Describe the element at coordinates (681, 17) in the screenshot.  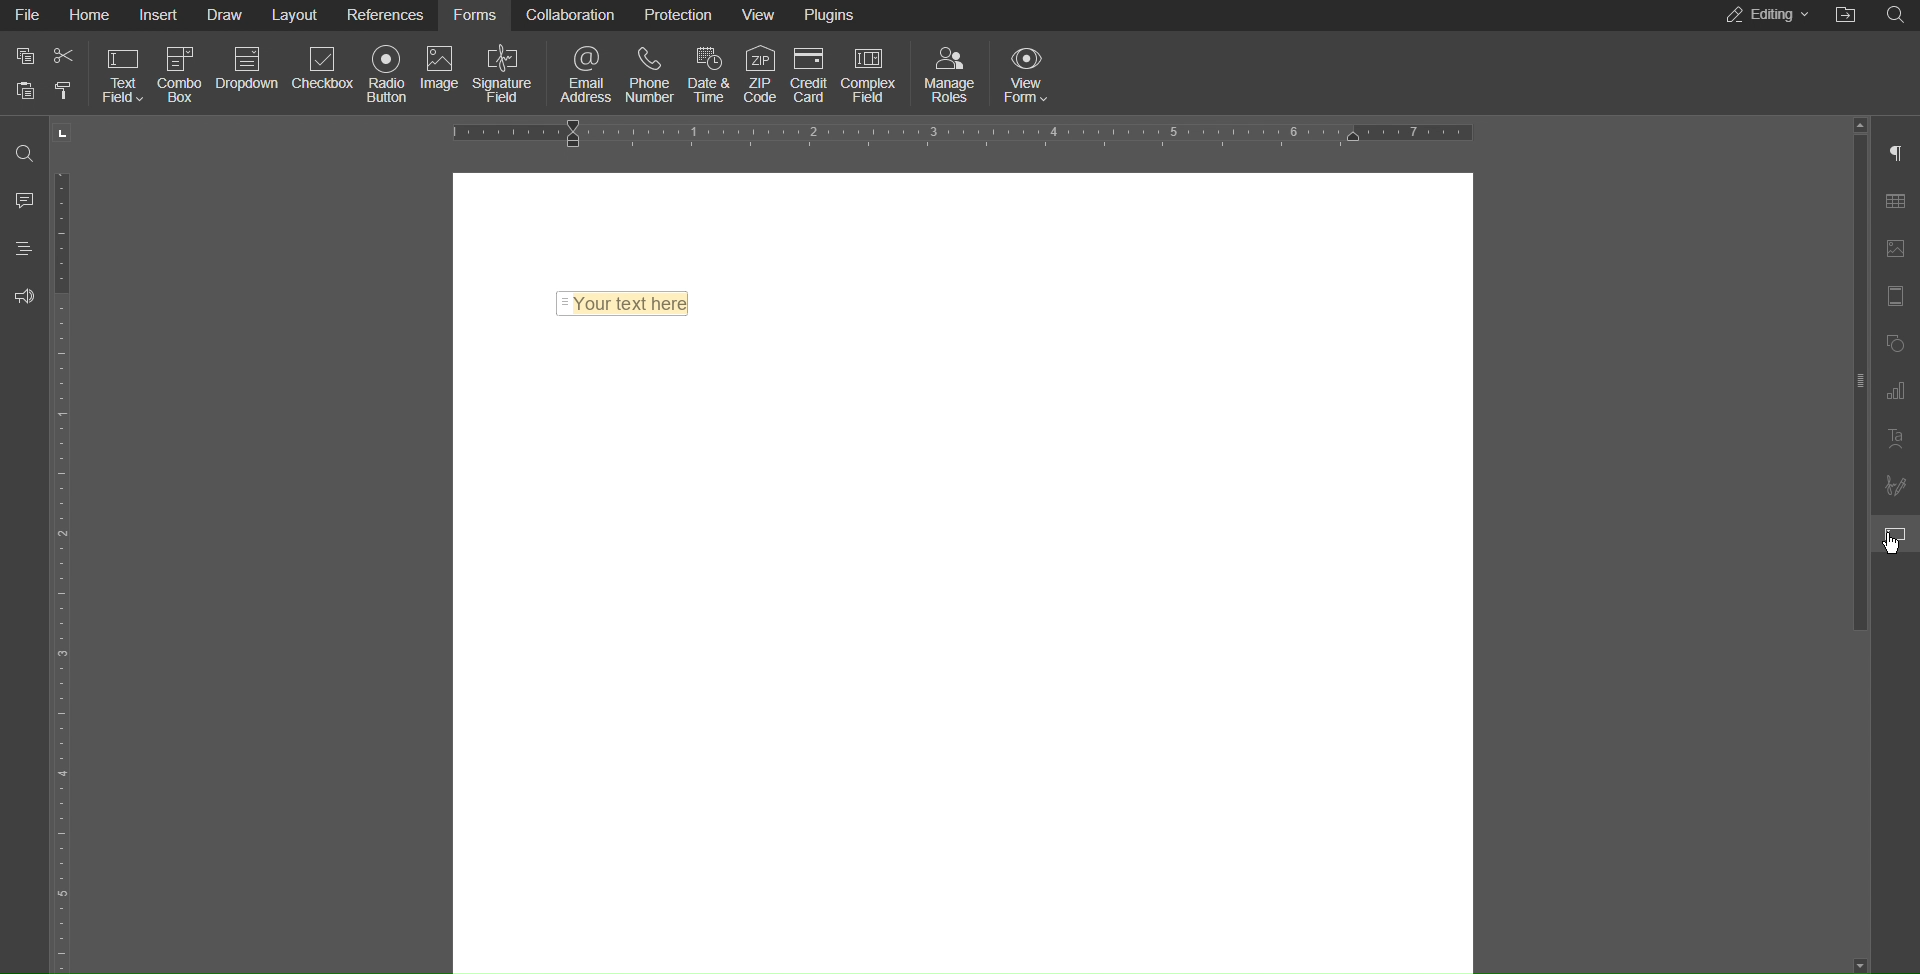
I see `Protection` at that location.